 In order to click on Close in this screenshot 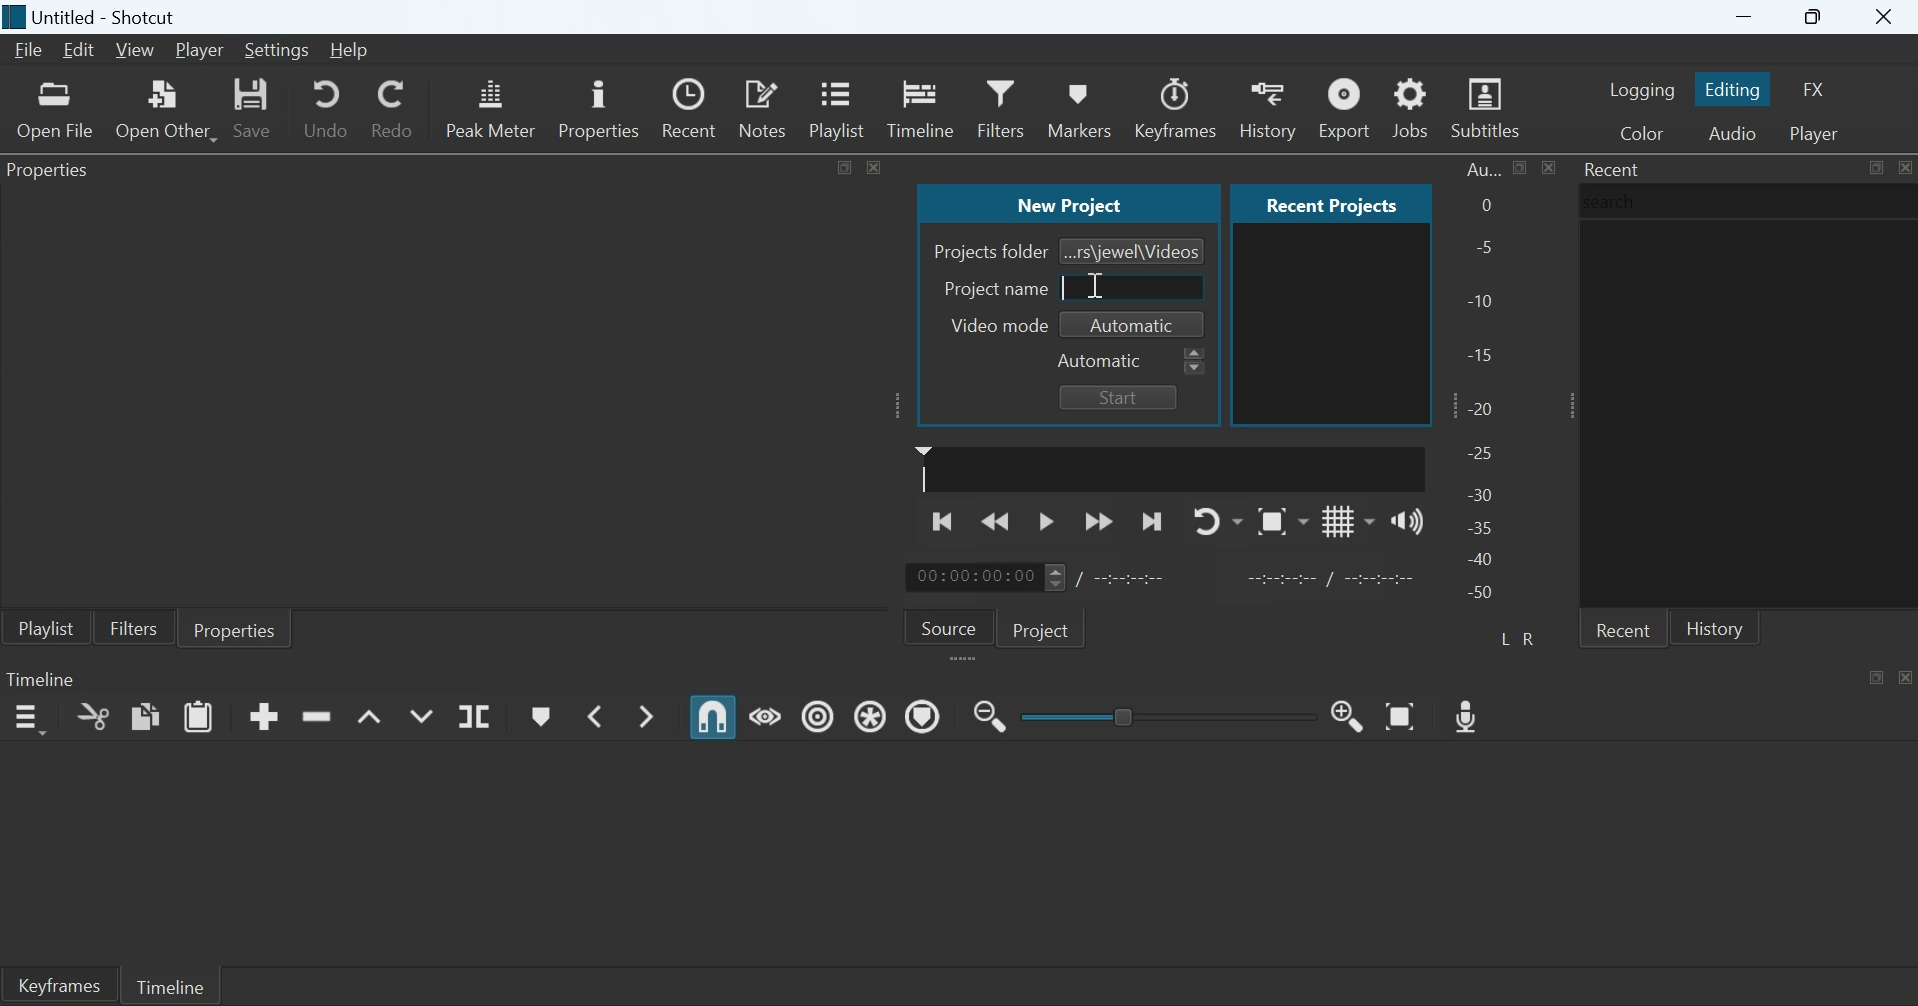, I will do `click(1906, 676)`.